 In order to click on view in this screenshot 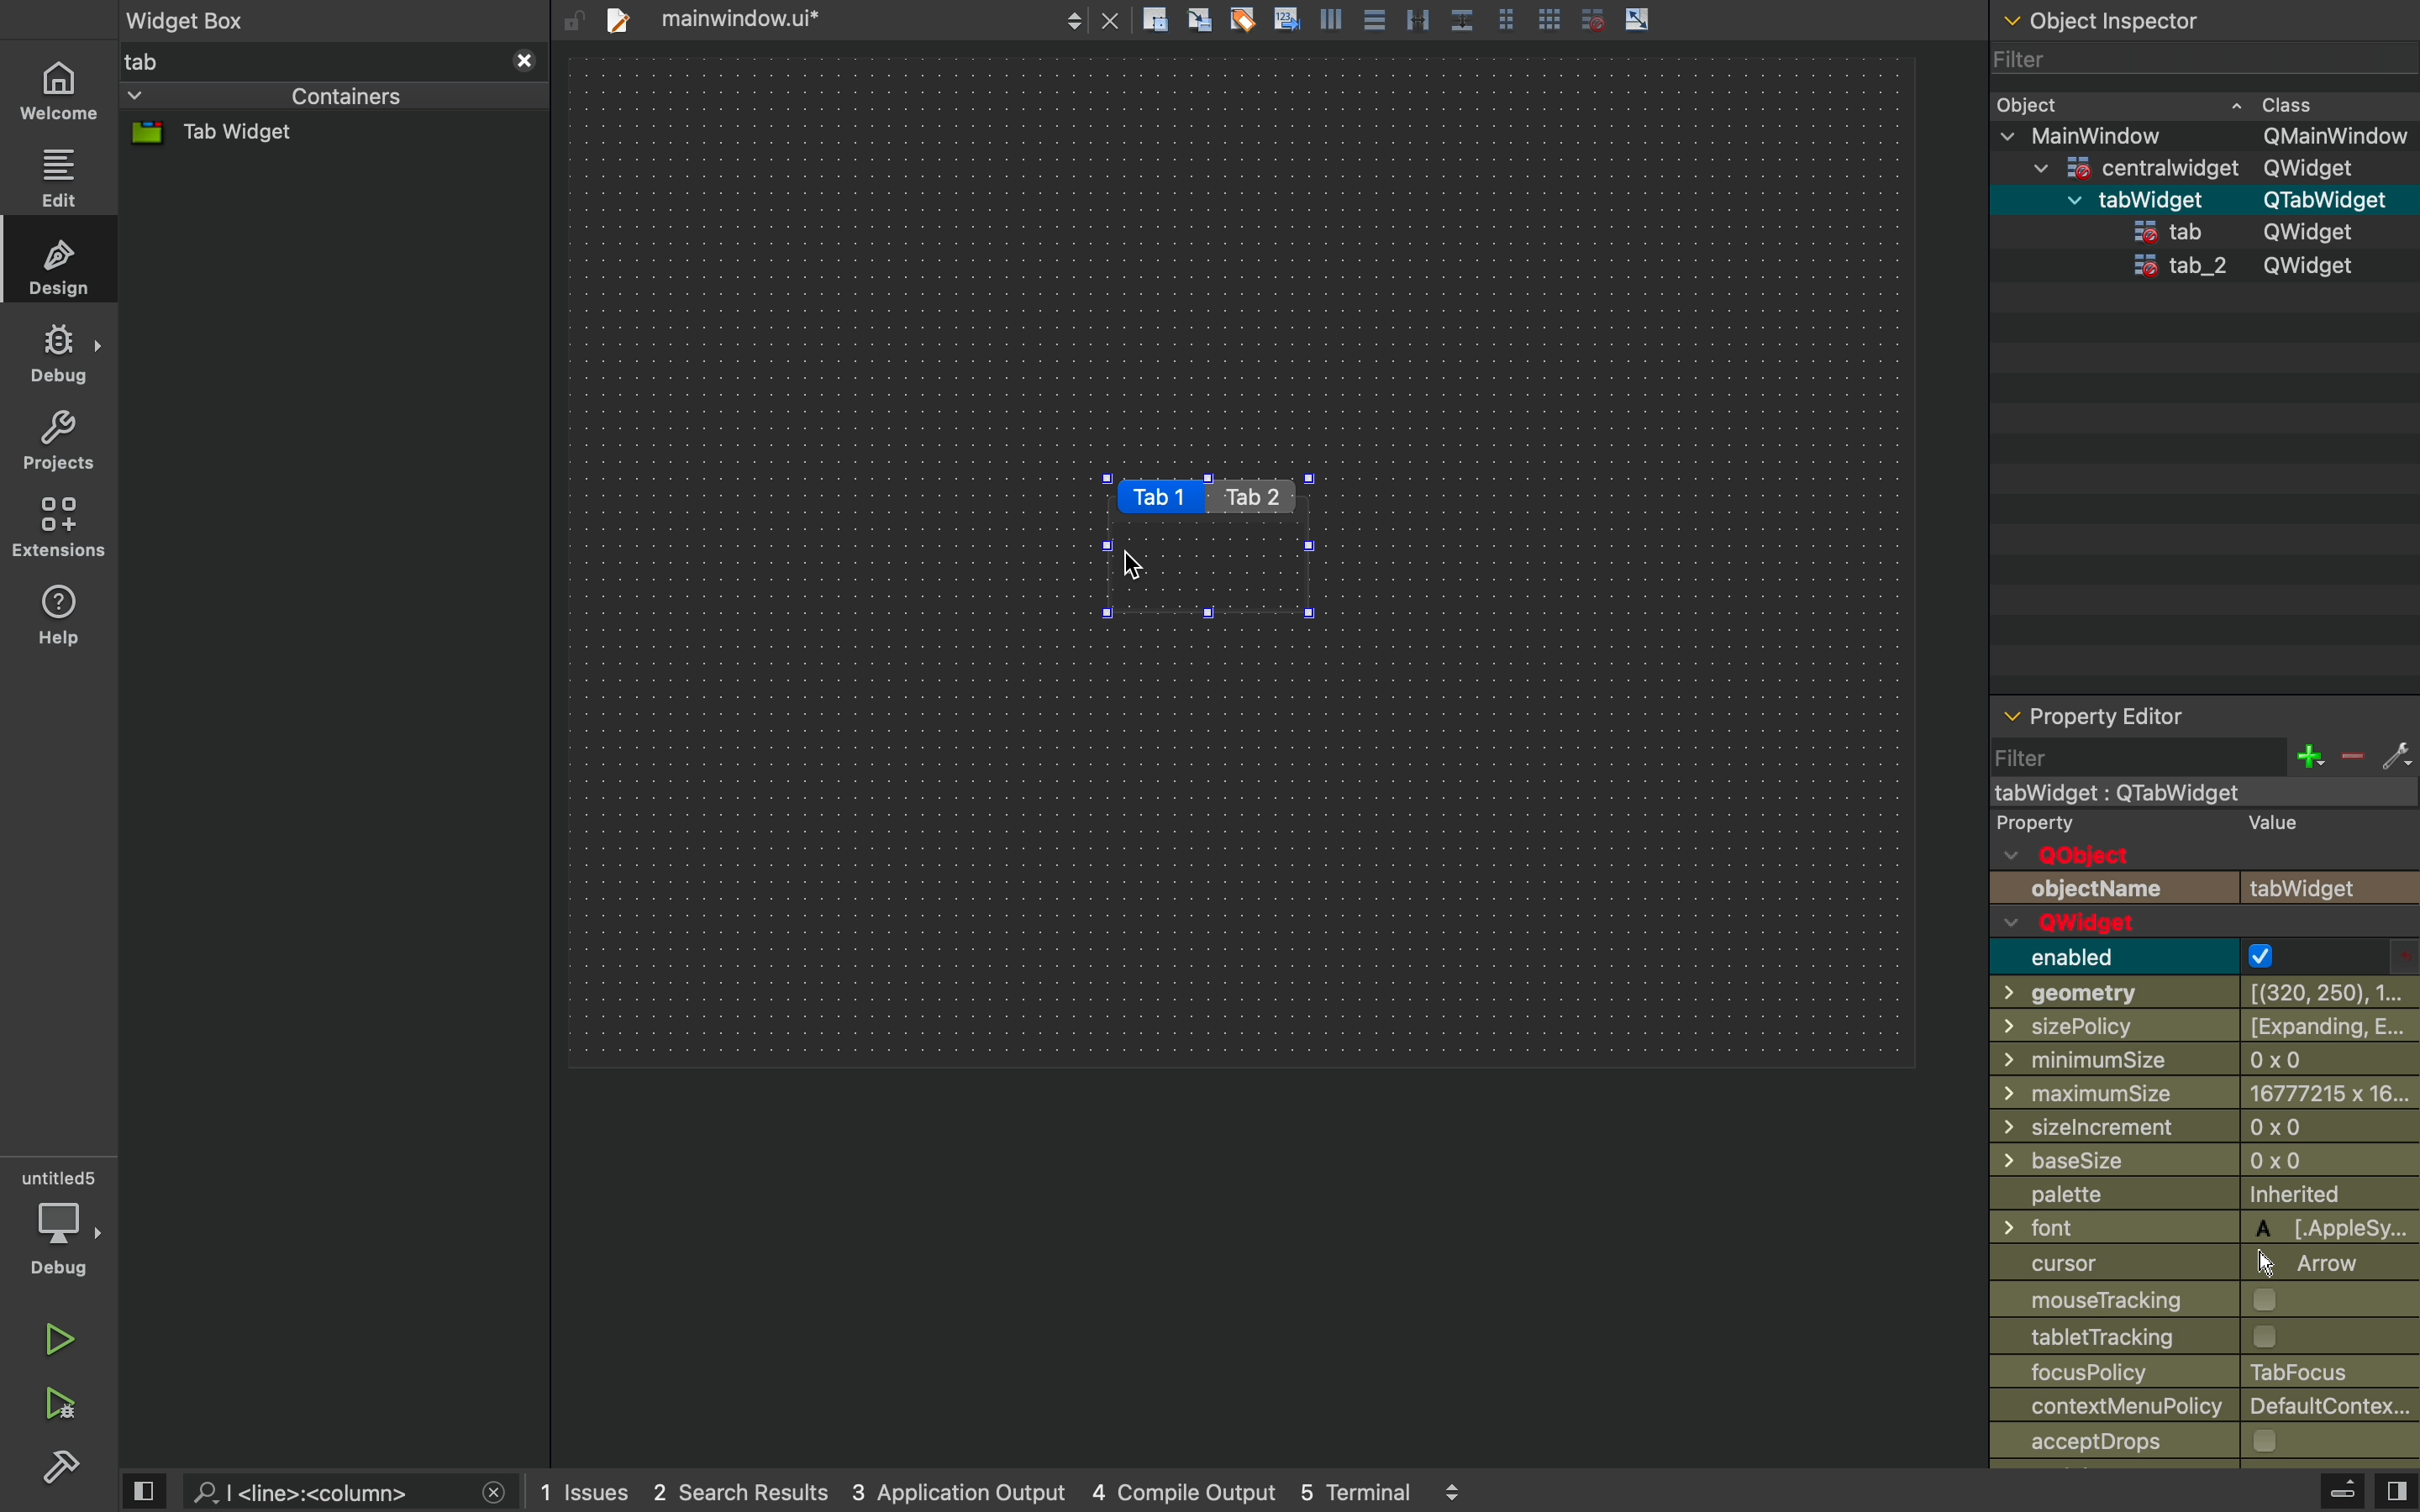, I will do `click(143, 1493)`.